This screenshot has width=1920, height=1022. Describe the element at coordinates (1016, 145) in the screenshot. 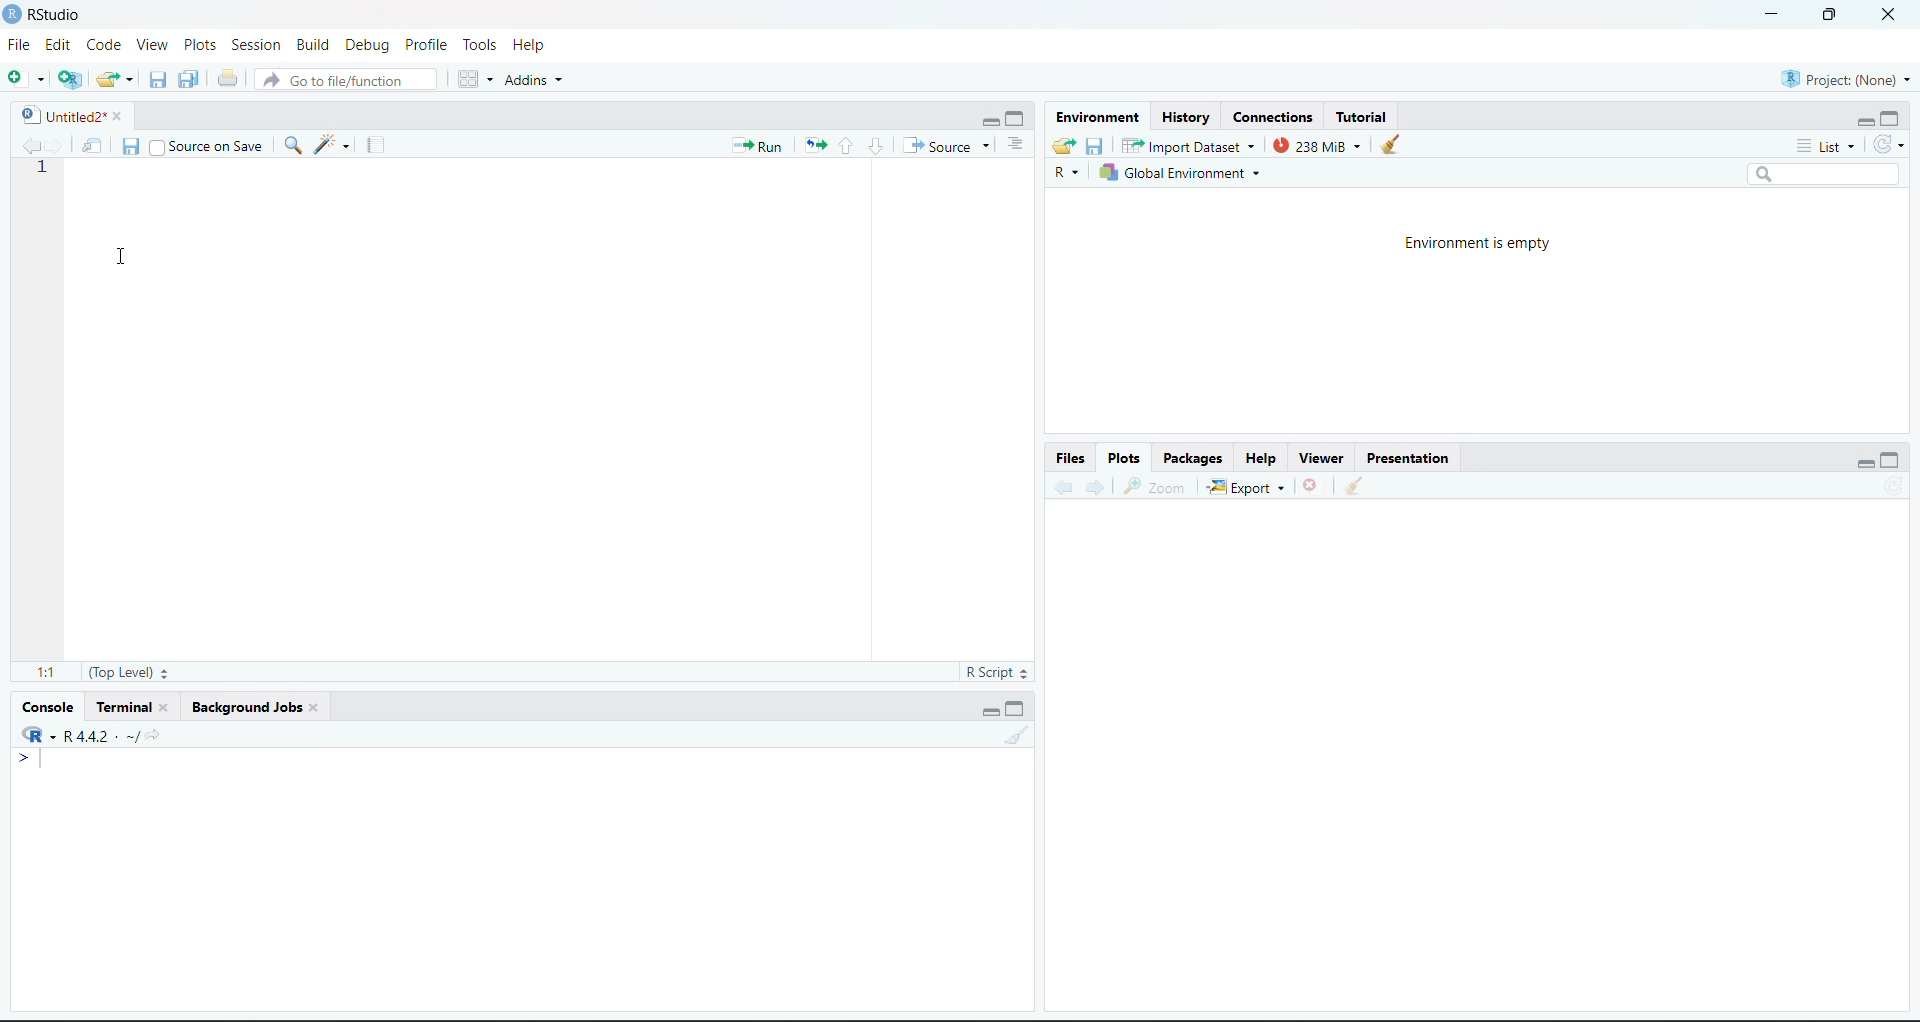

I see `options` at that location.